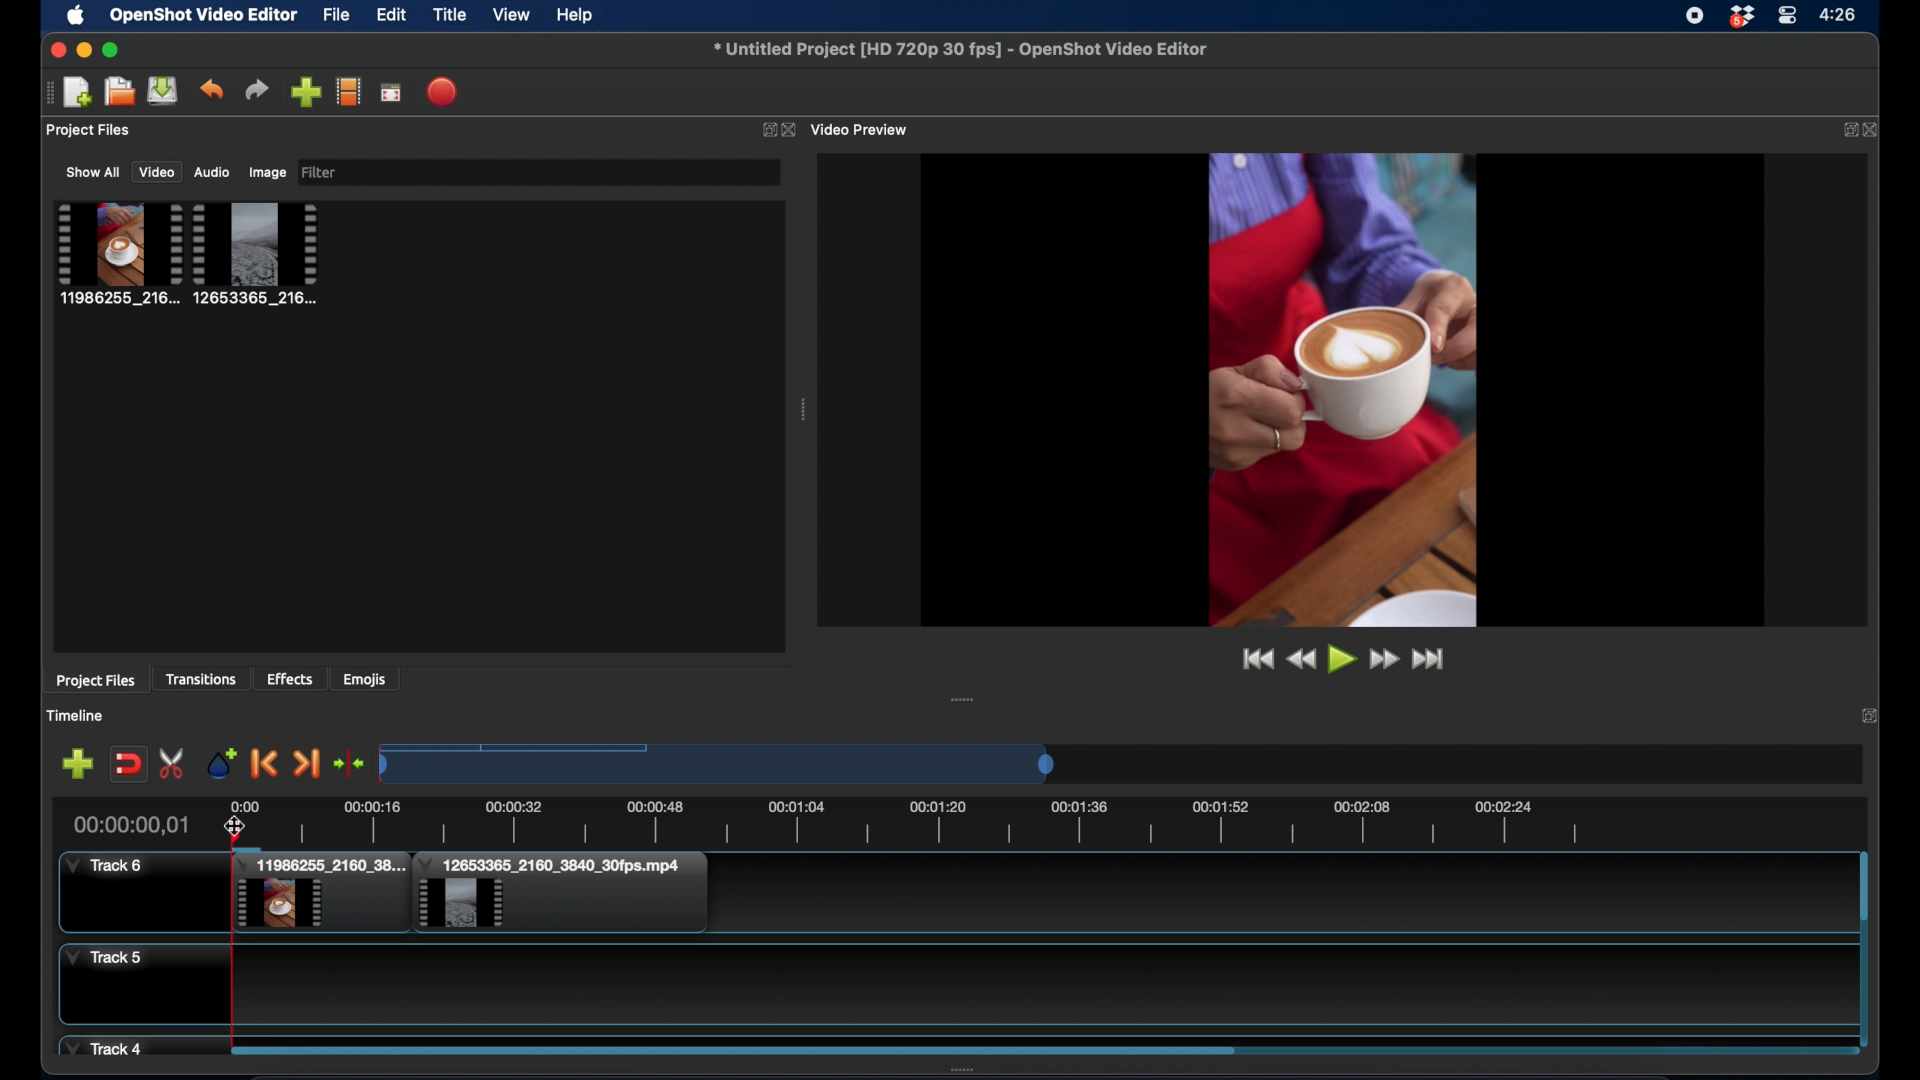 The image size is (1920, 1080). What do you see at coordinates (106, 866) in the screenshot?
I see `track 6` at bounding box center [106, 866].